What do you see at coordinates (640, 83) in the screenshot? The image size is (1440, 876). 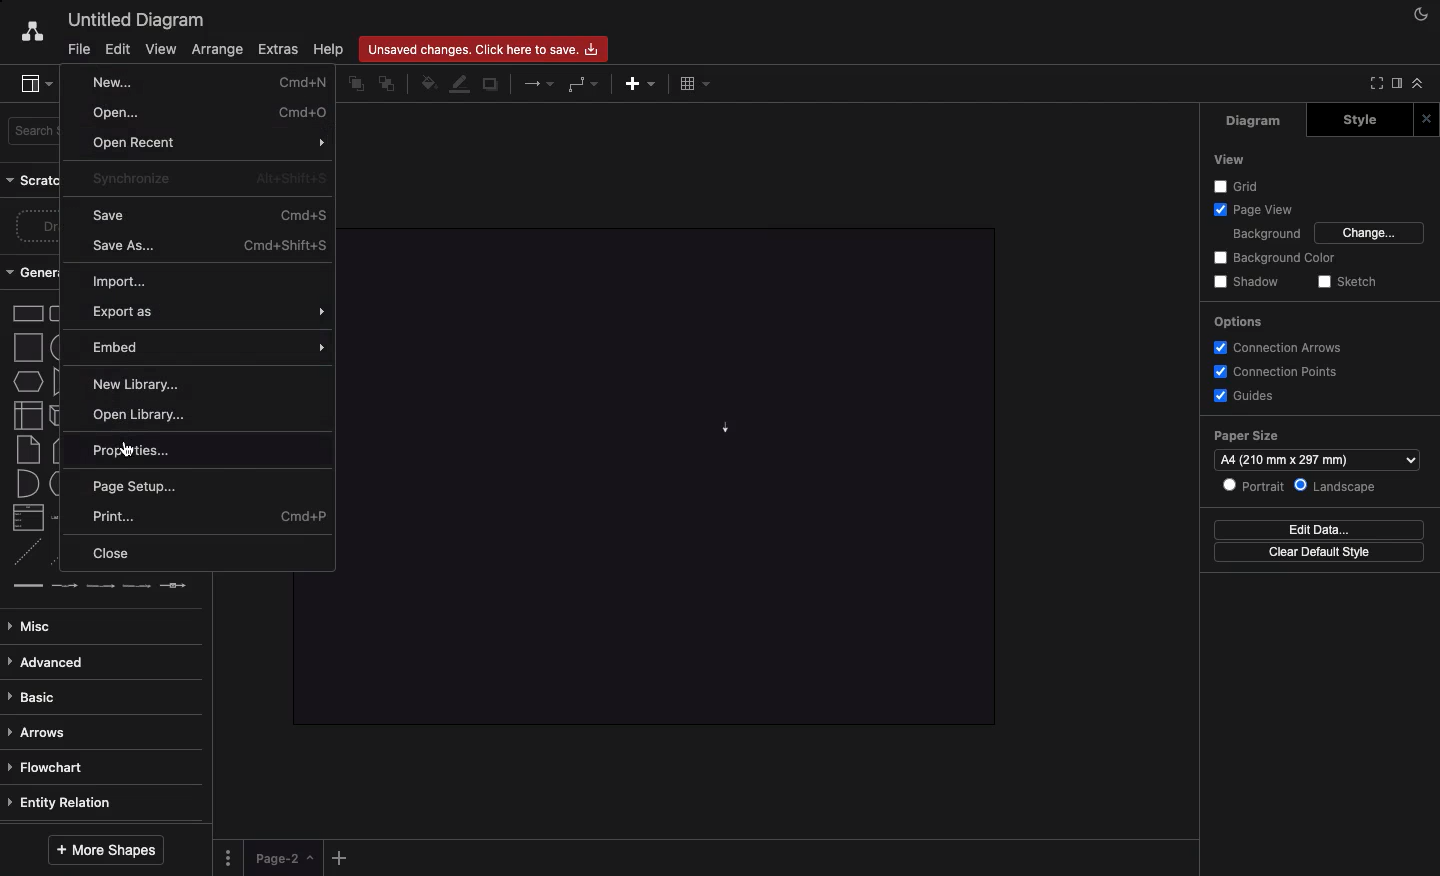 I see `Add` at bounding box center [640, 83].